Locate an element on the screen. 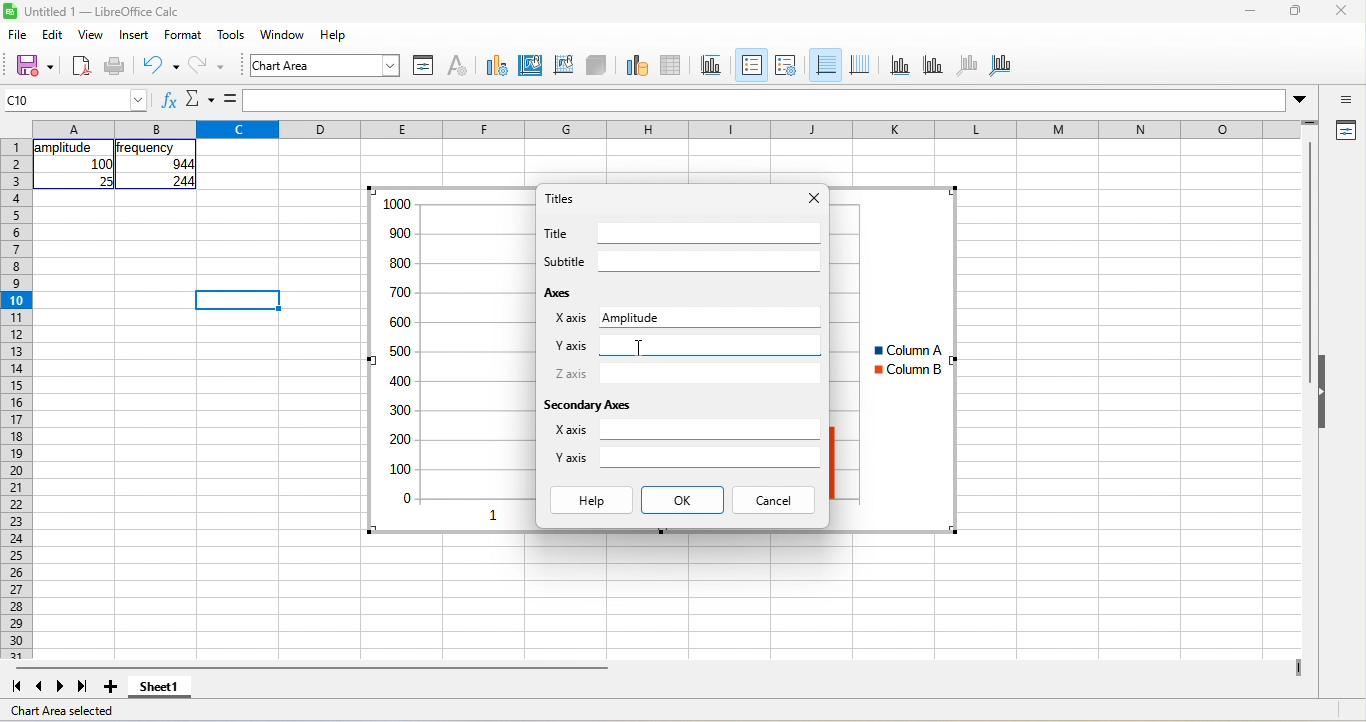 The height and width of the screenshot is (722, 1366). previous sheet is located at coordinates (40, 687).